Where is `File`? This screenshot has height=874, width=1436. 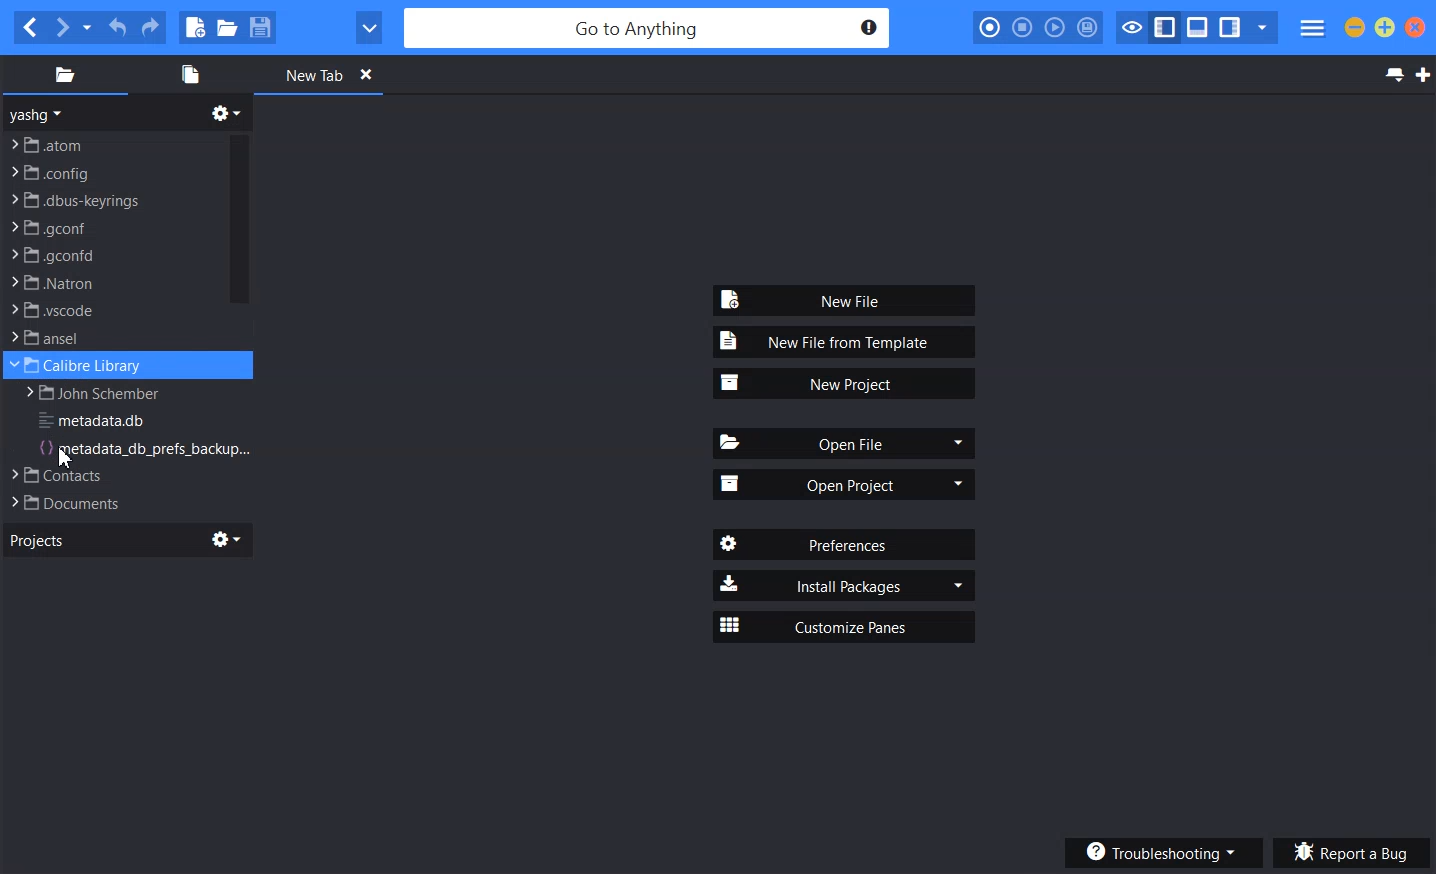
File is located at coordinates (111, 255).